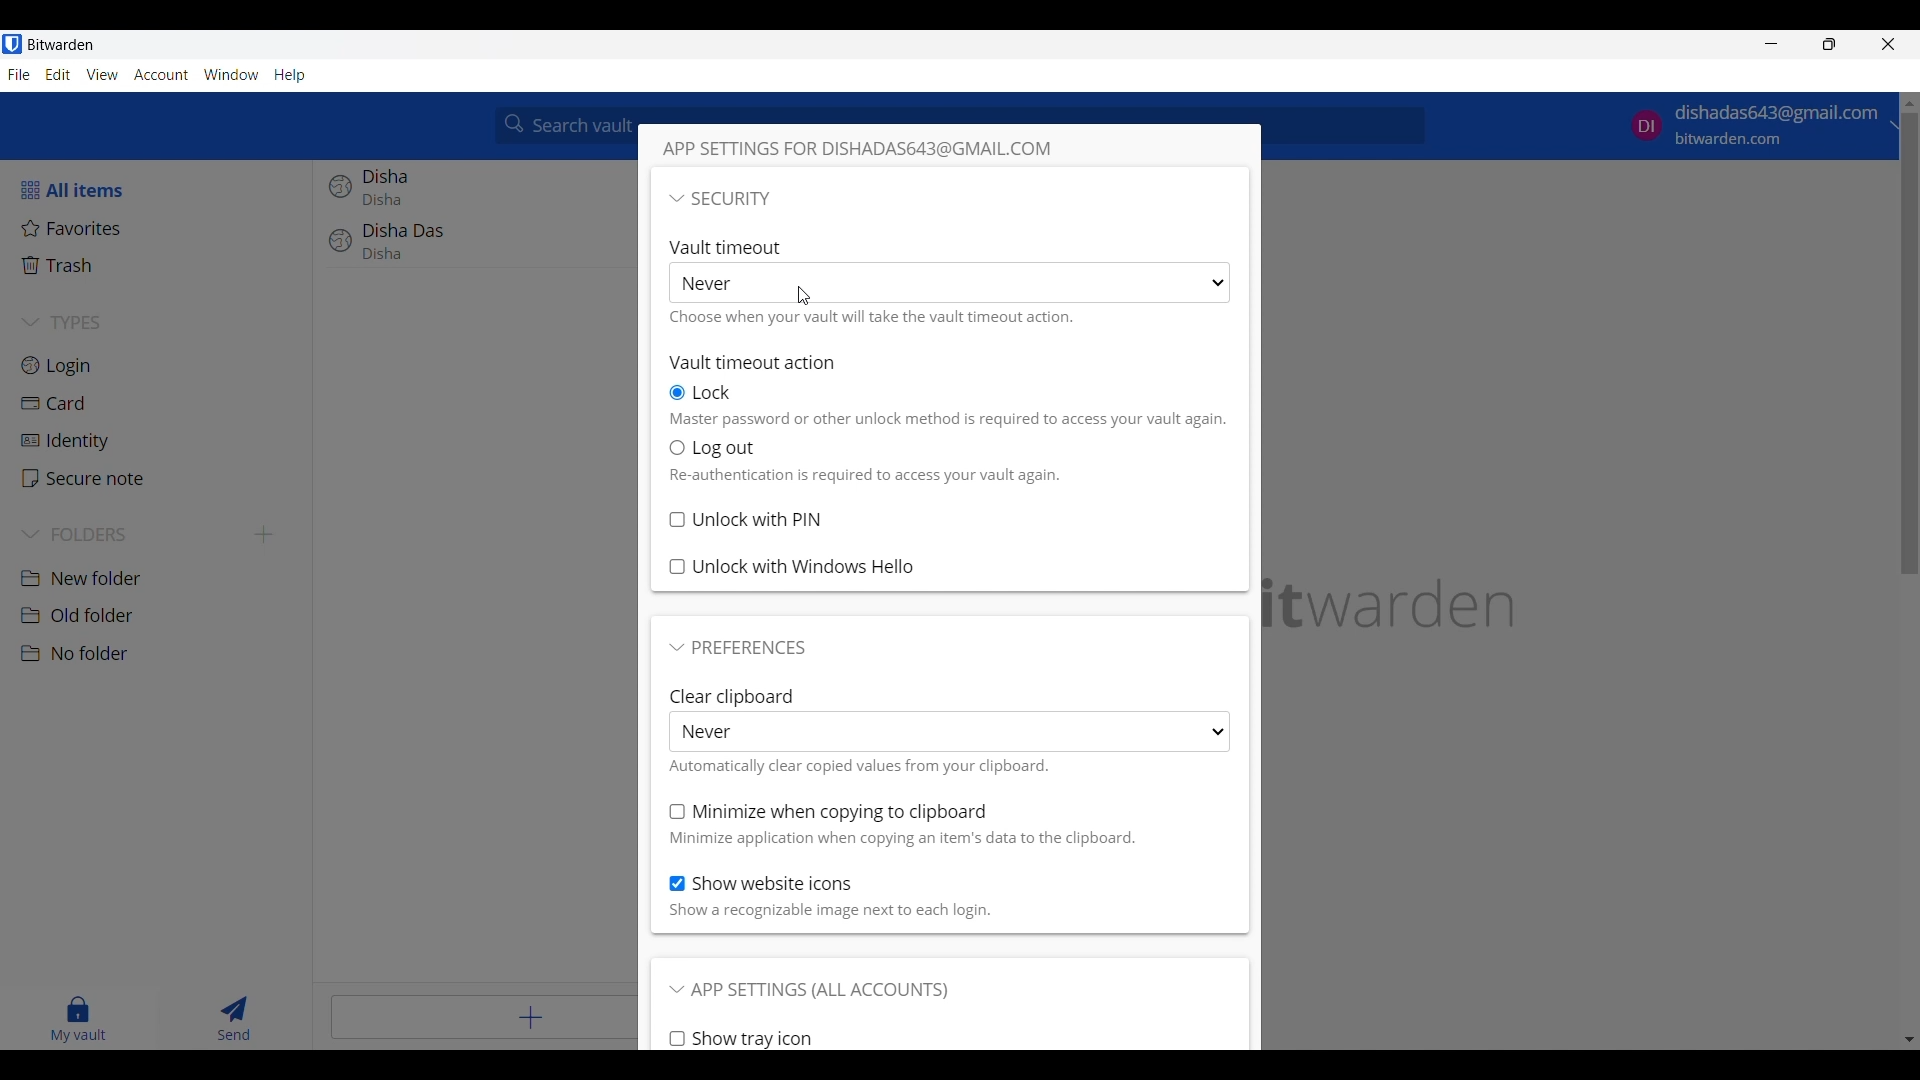  I want to click on Add item, so click(484, 1017).